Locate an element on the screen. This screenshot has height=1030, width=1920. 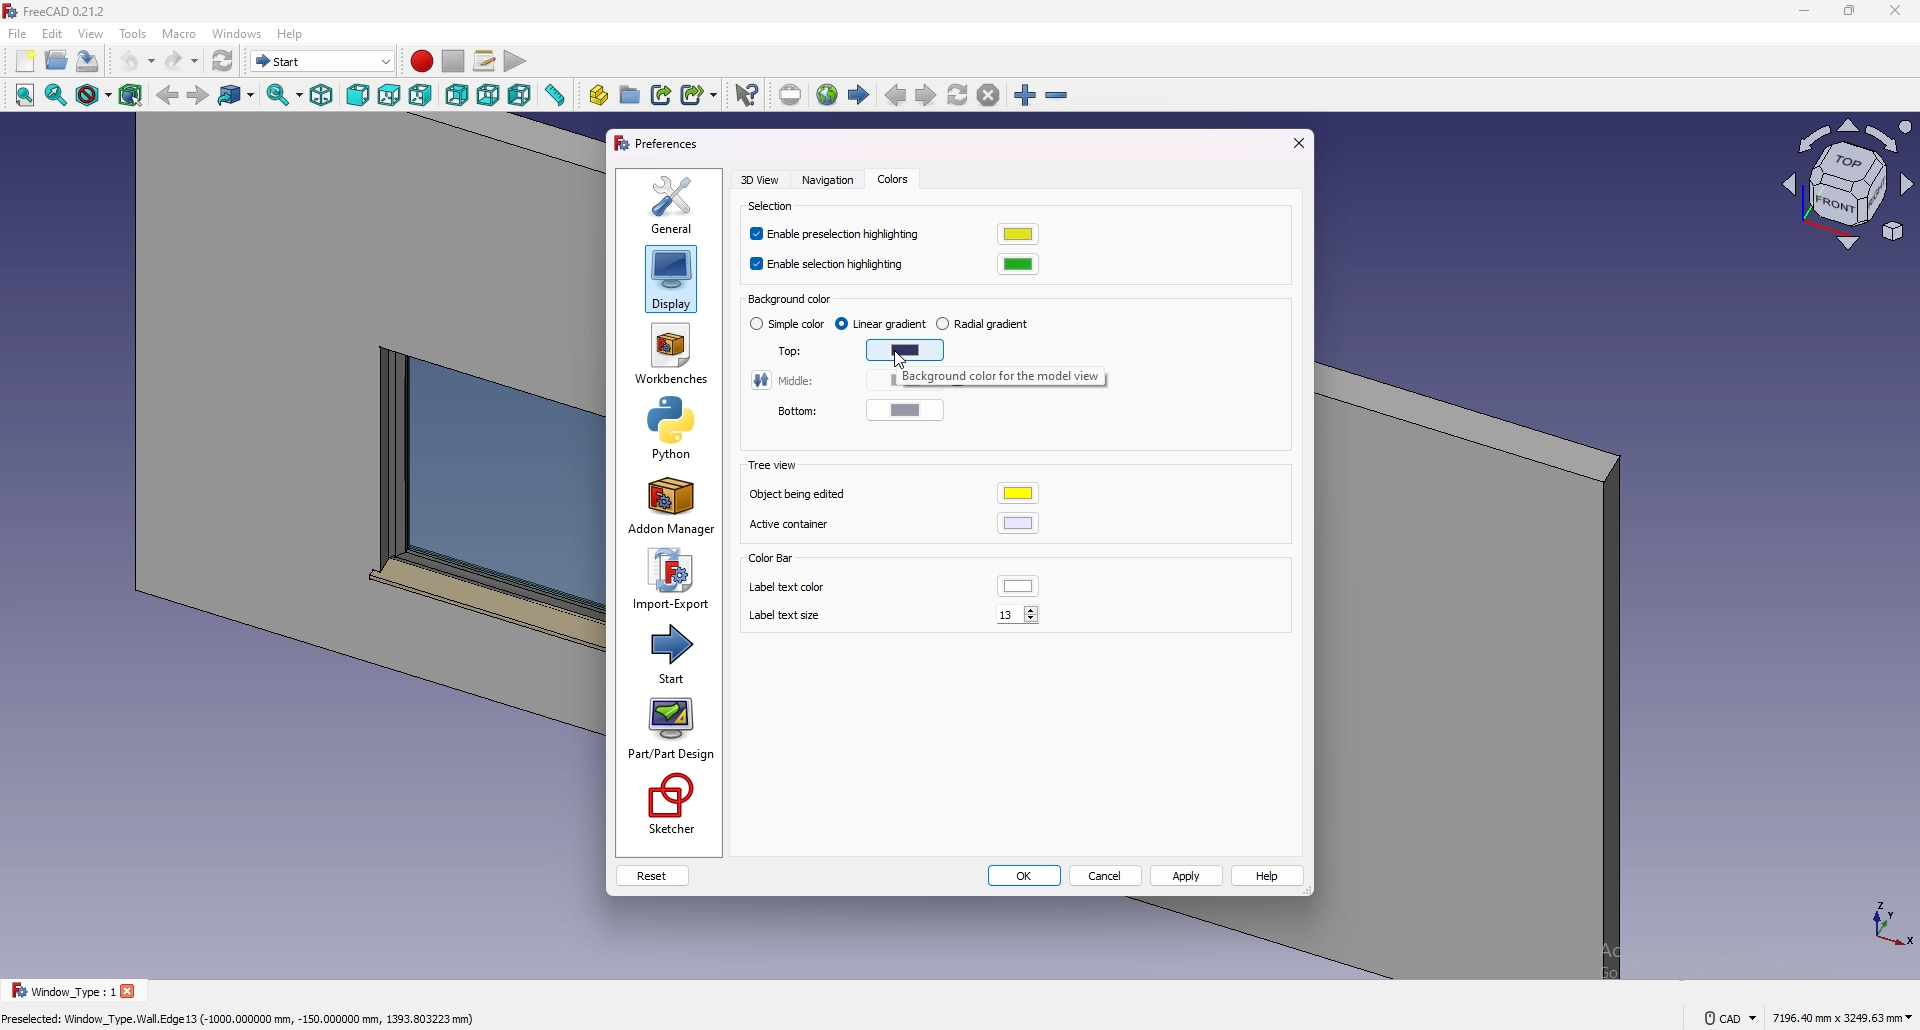
stop recording macros is located at coordinates (453, 61).